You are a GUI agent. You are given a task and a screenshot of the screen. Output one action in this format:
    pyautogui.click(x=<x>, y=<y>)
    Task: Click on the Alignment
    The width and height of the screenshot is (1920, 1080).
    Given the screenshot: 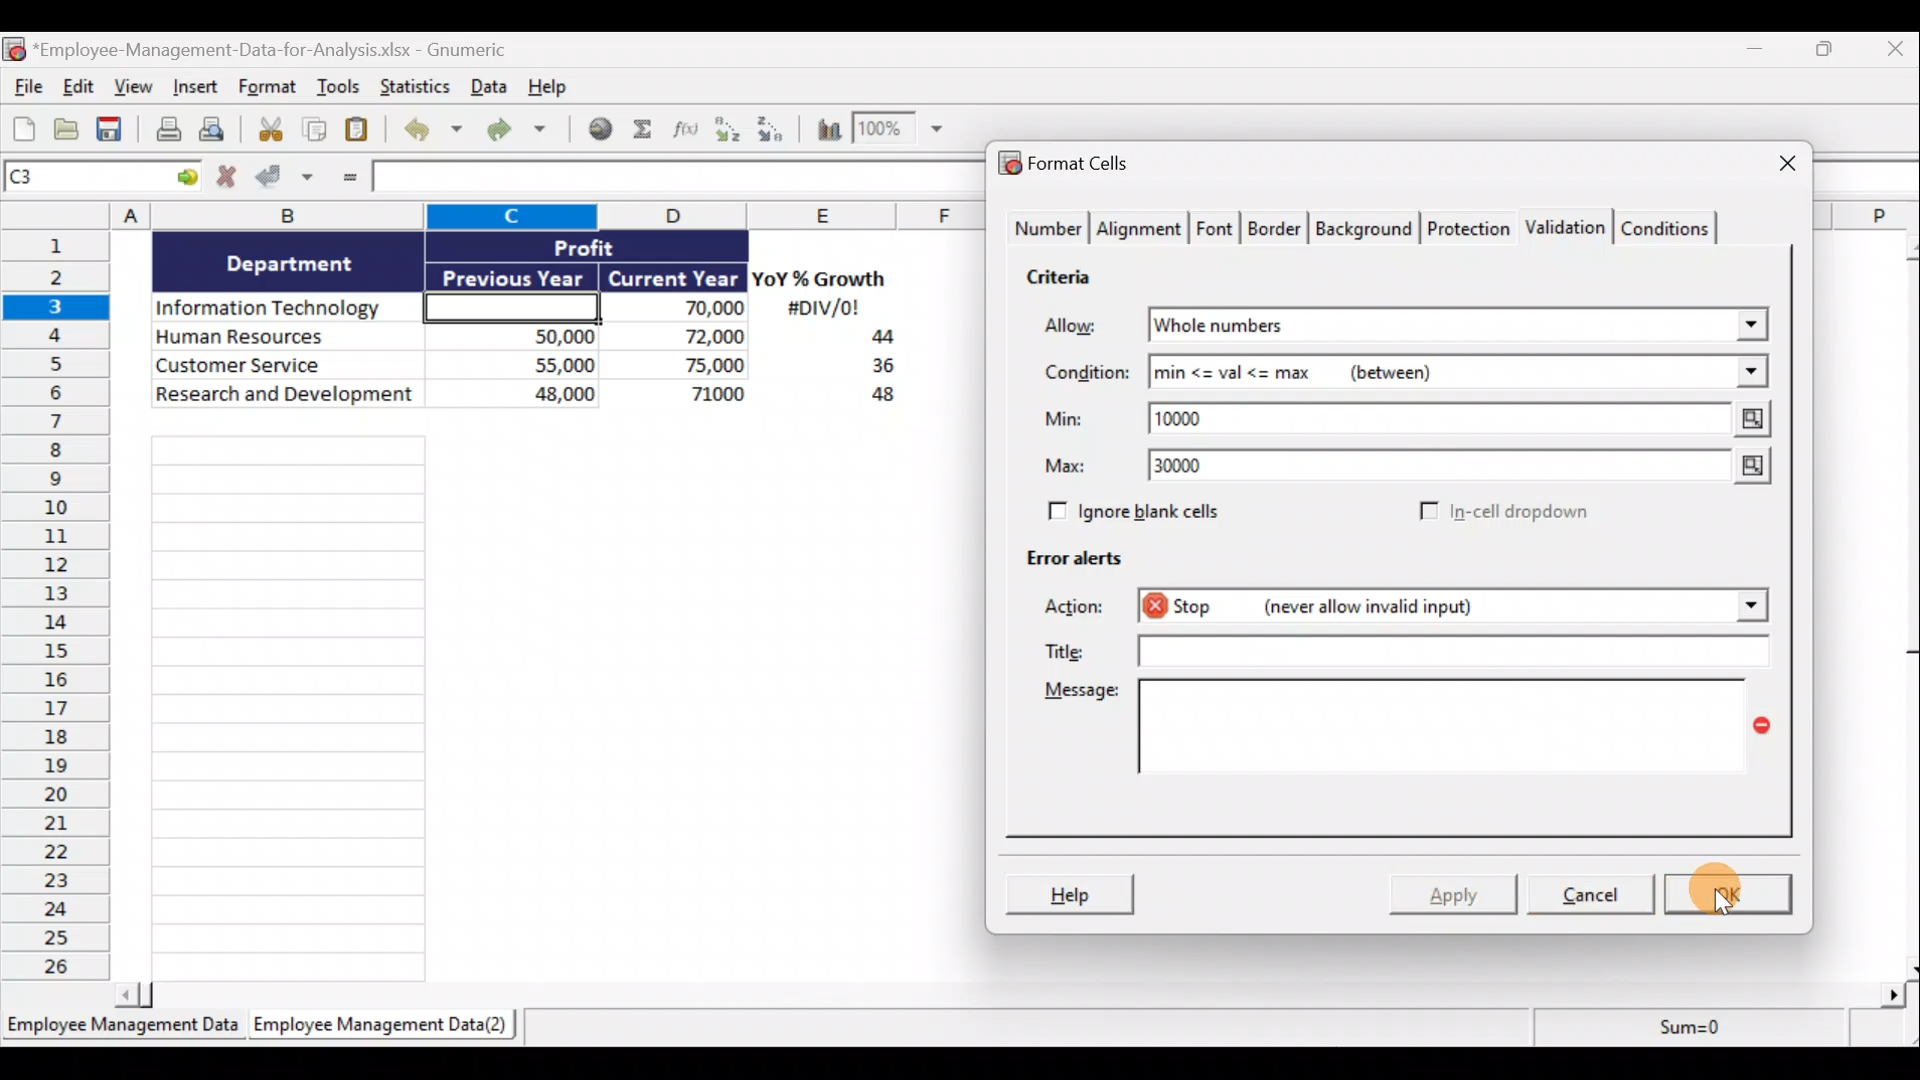 What is the action you would take?
    pyautogui.click(x=1141, y=229)
    